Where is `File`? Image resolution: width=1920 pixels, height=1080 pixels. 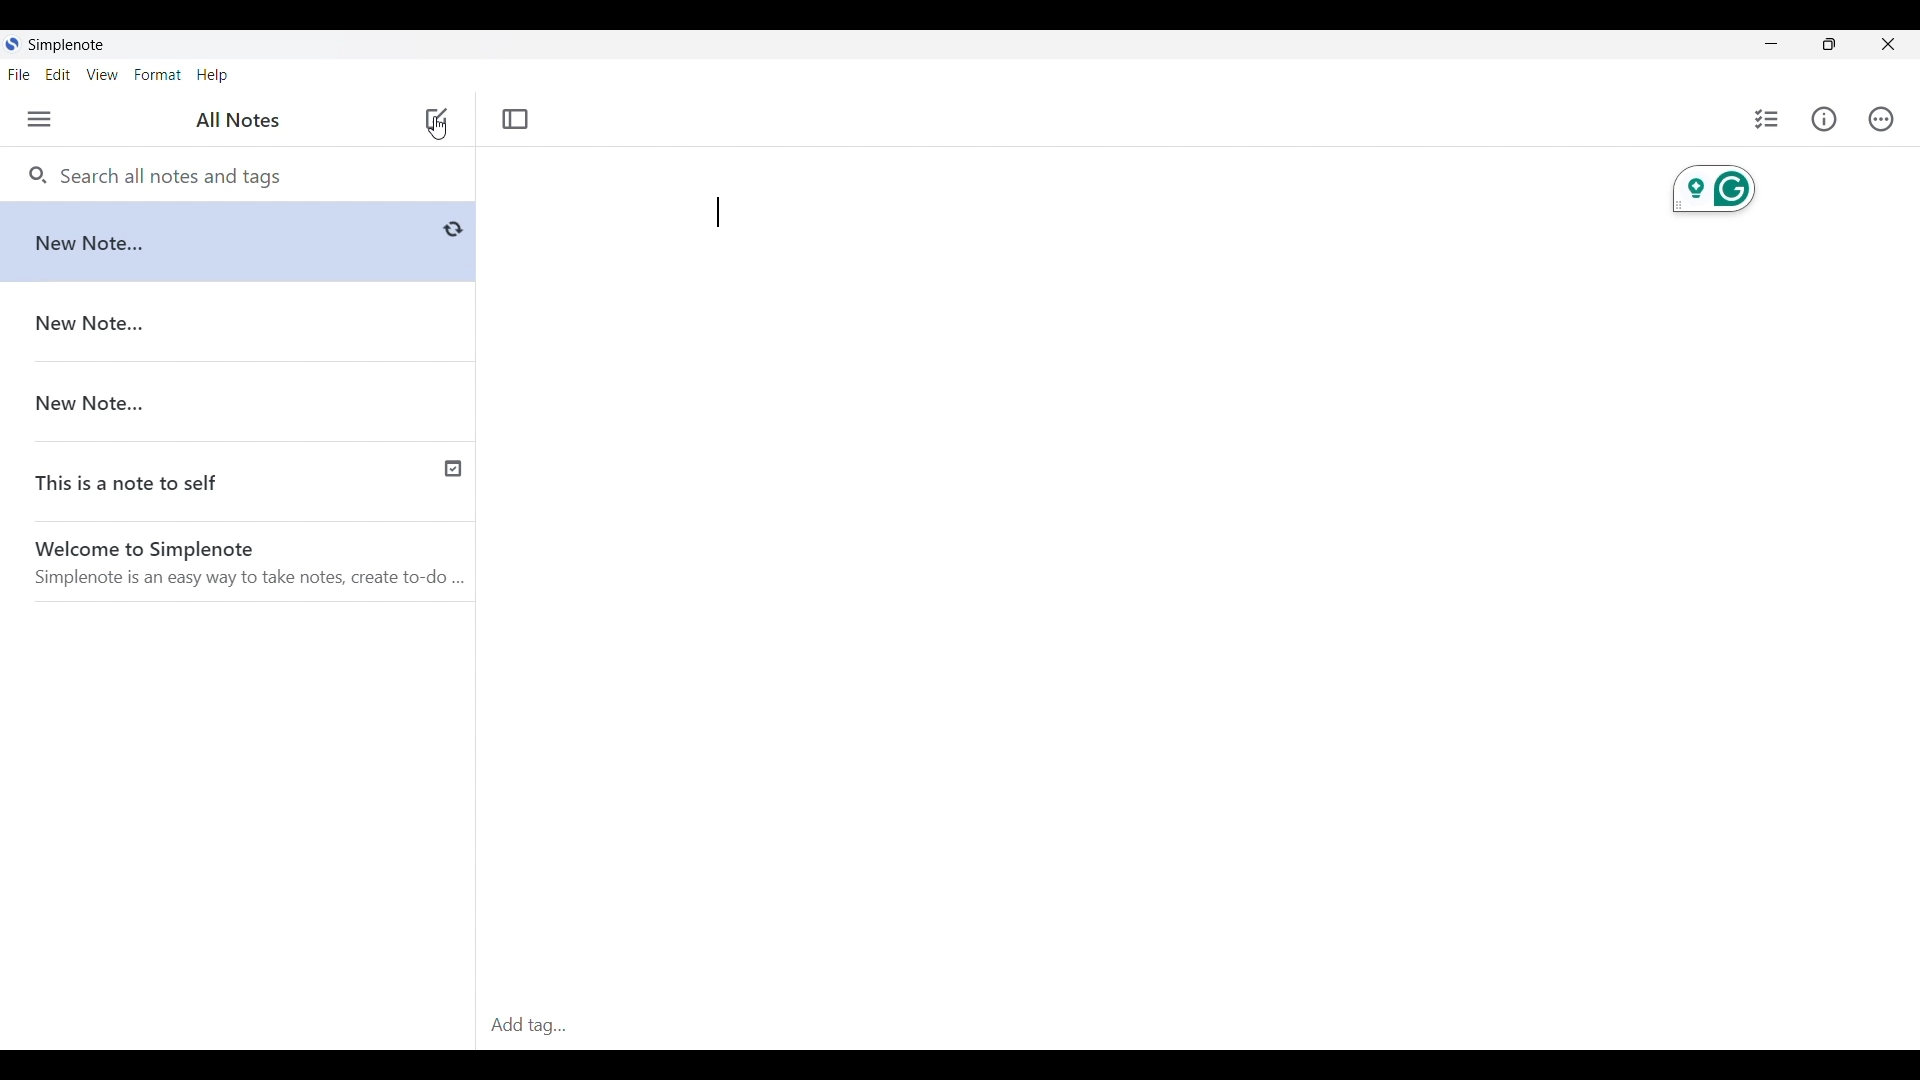 File is located at coordinates (19, 74).